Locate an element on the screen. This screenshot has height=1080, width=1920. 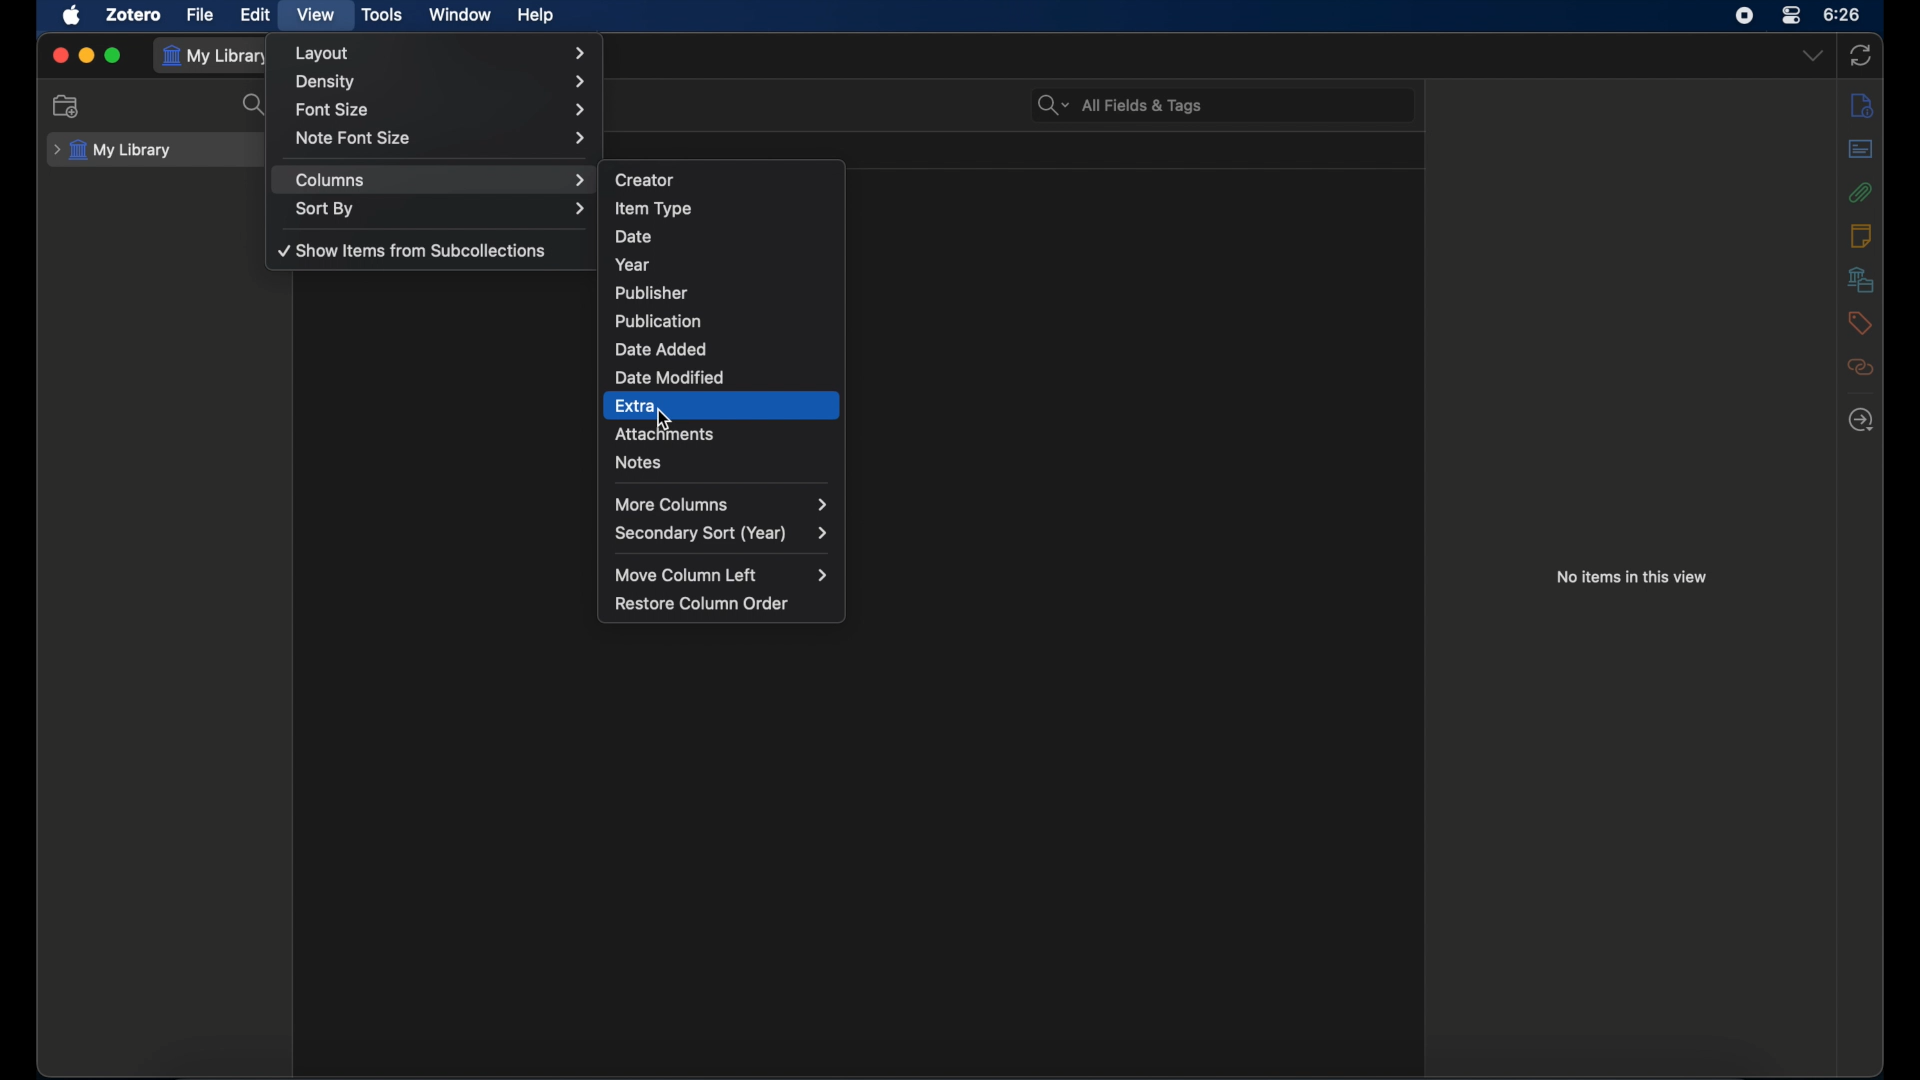
more columns is located at coordinates (721, 504).